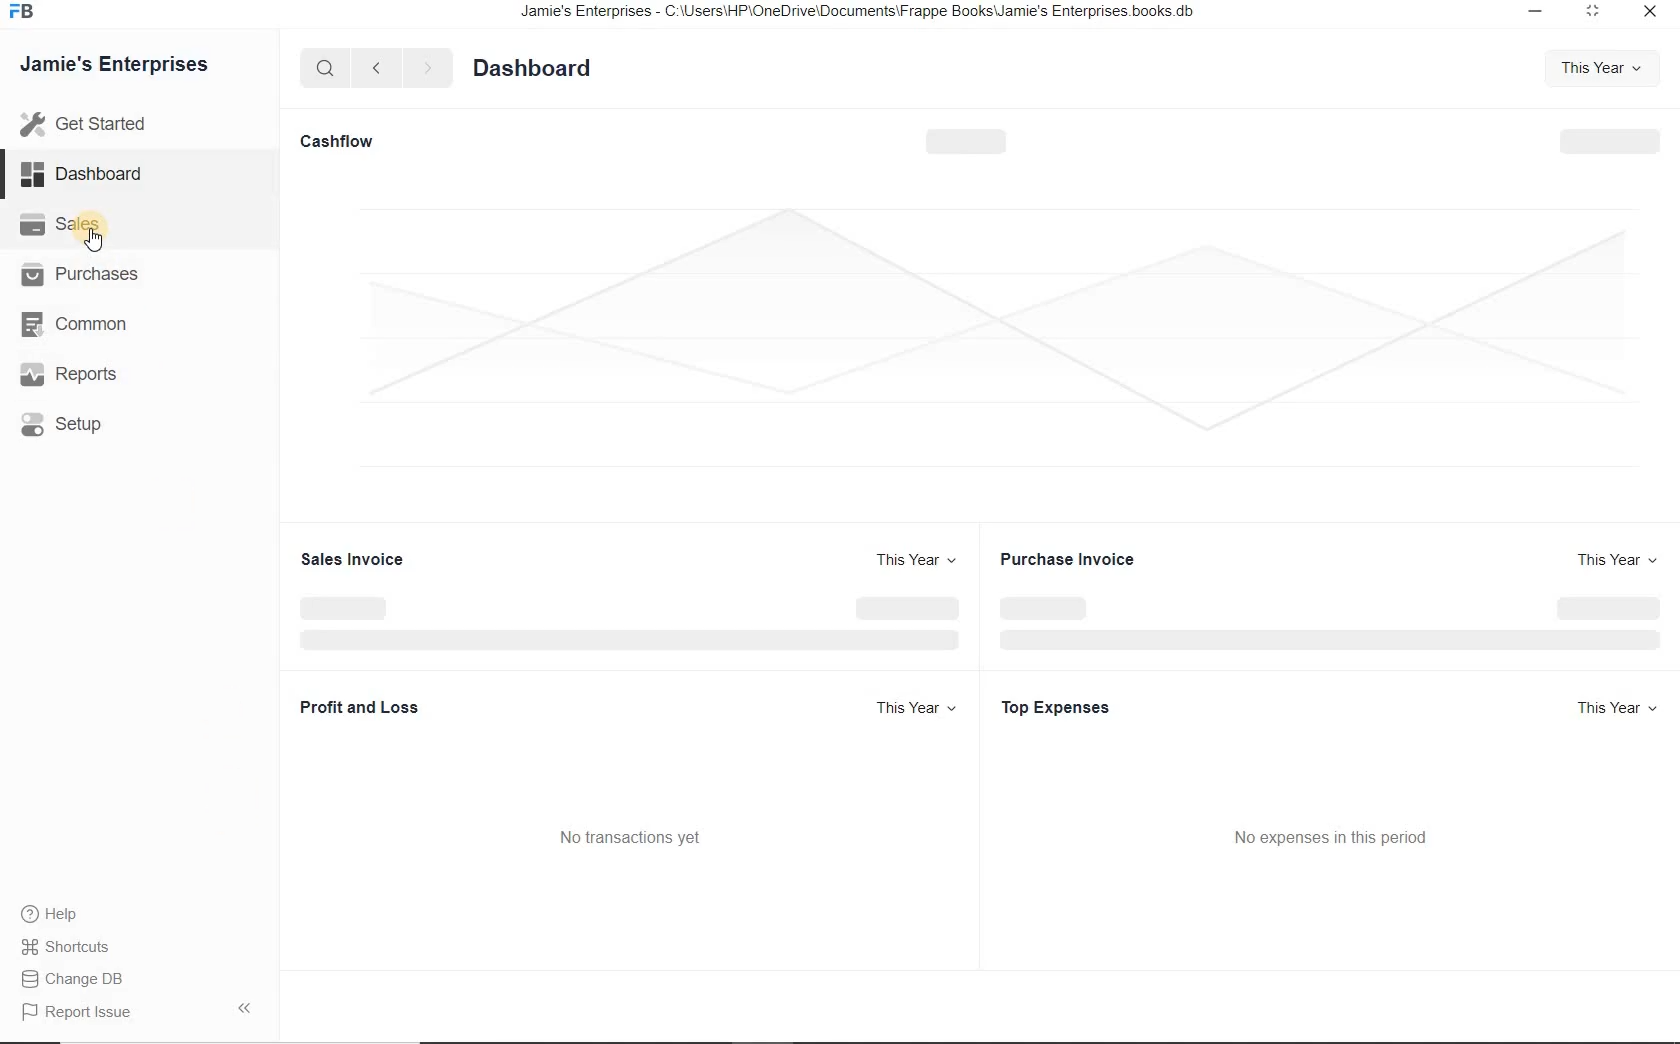 The height and width of the screenshot is (1044, 1680). What do you see at coordinates (82, 173) in the screenshot?
I see `Dashboard` at bounding box center [82, 173].